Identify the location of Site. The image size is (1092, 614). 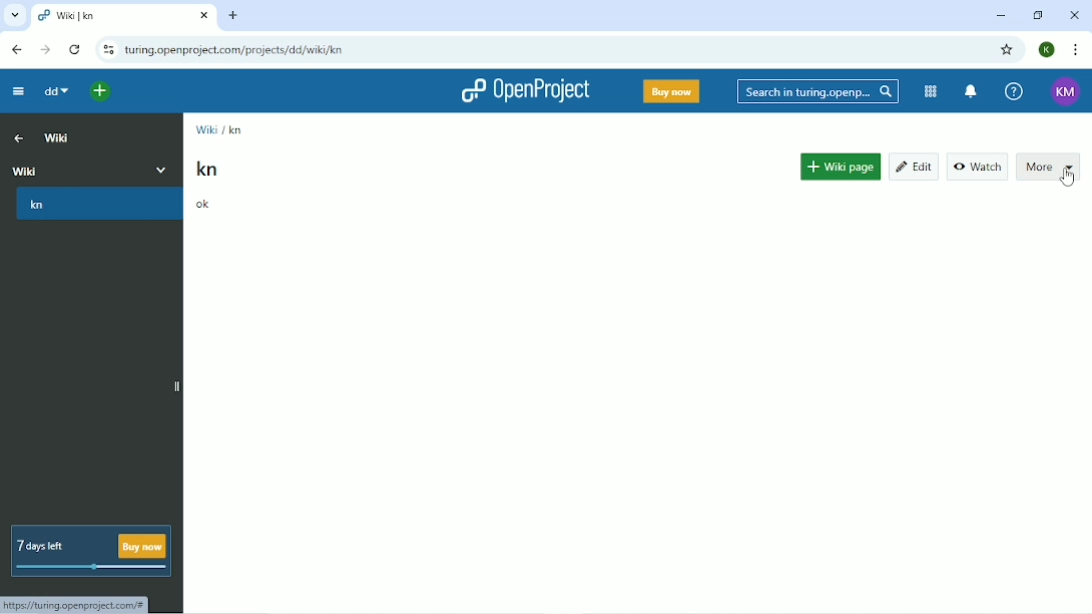
(236, 50).